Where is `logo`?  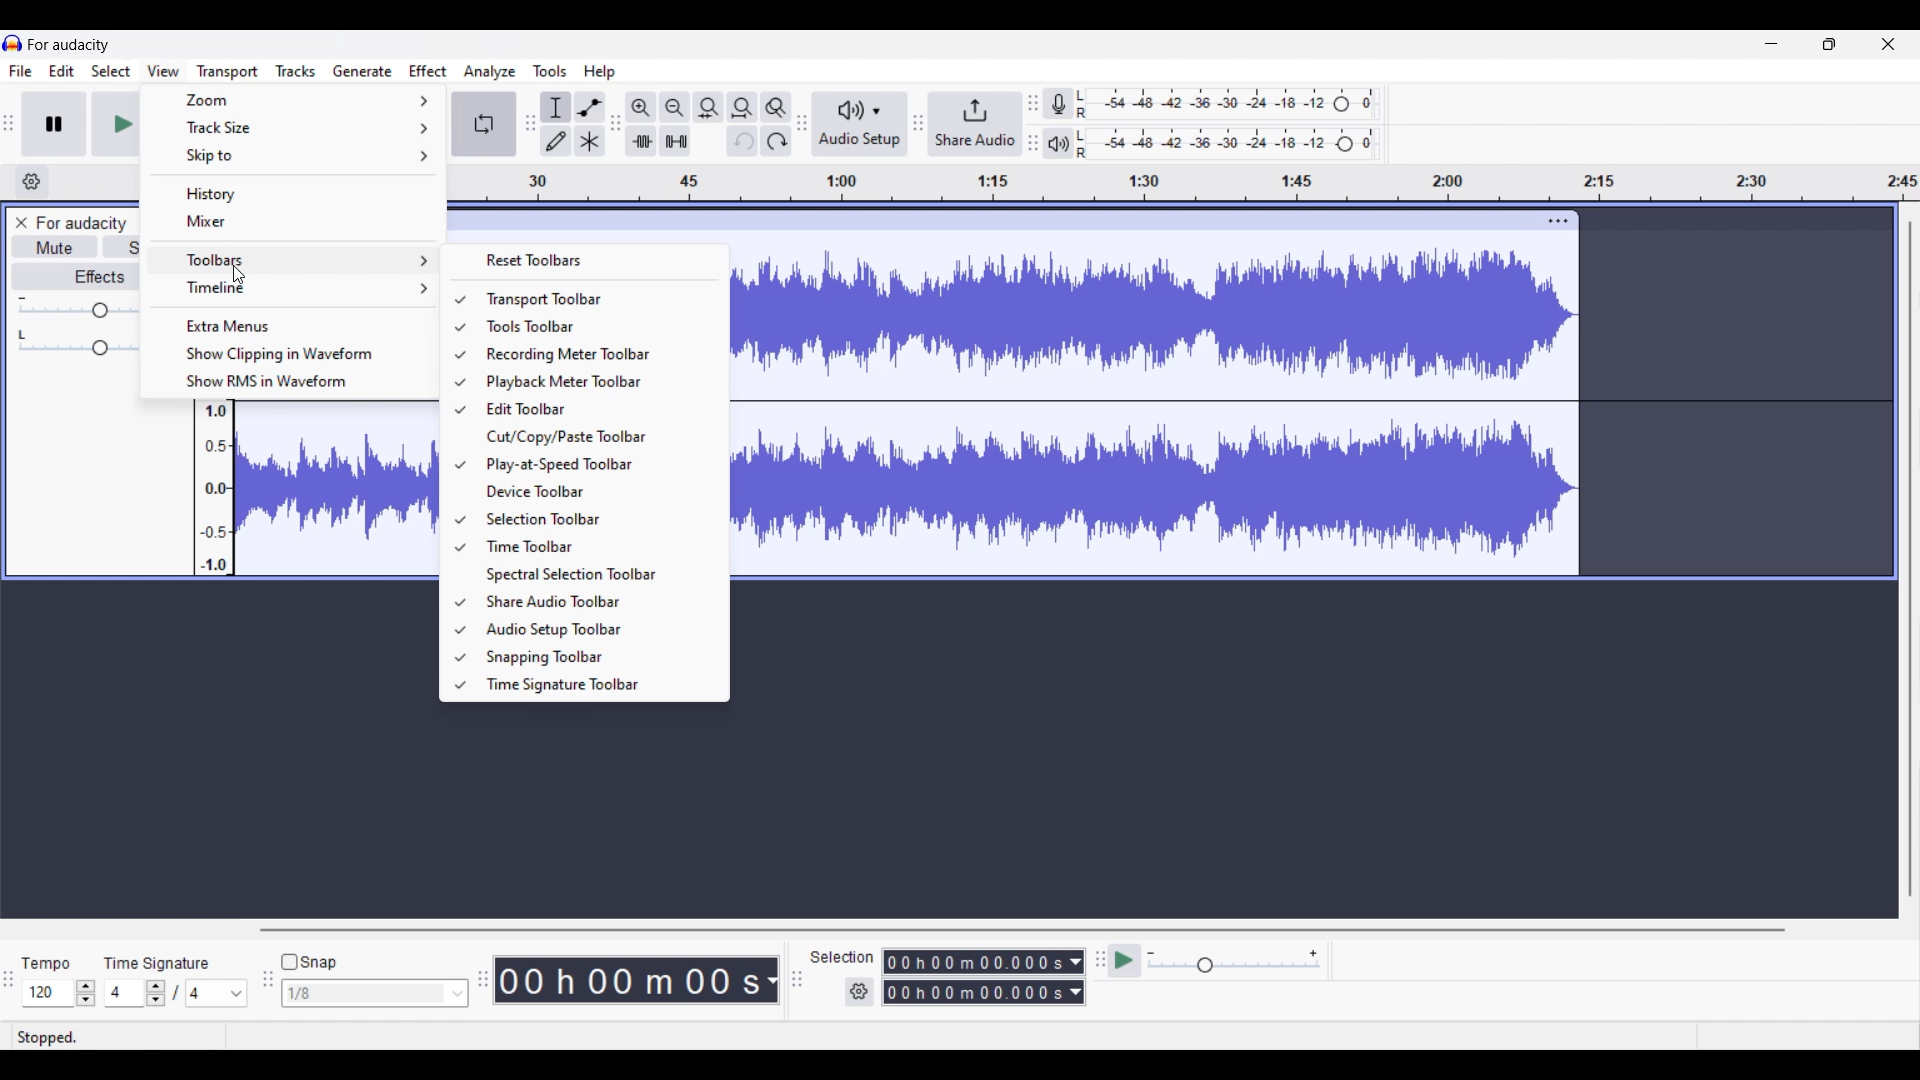
logo is located at coordinates (13, 42).